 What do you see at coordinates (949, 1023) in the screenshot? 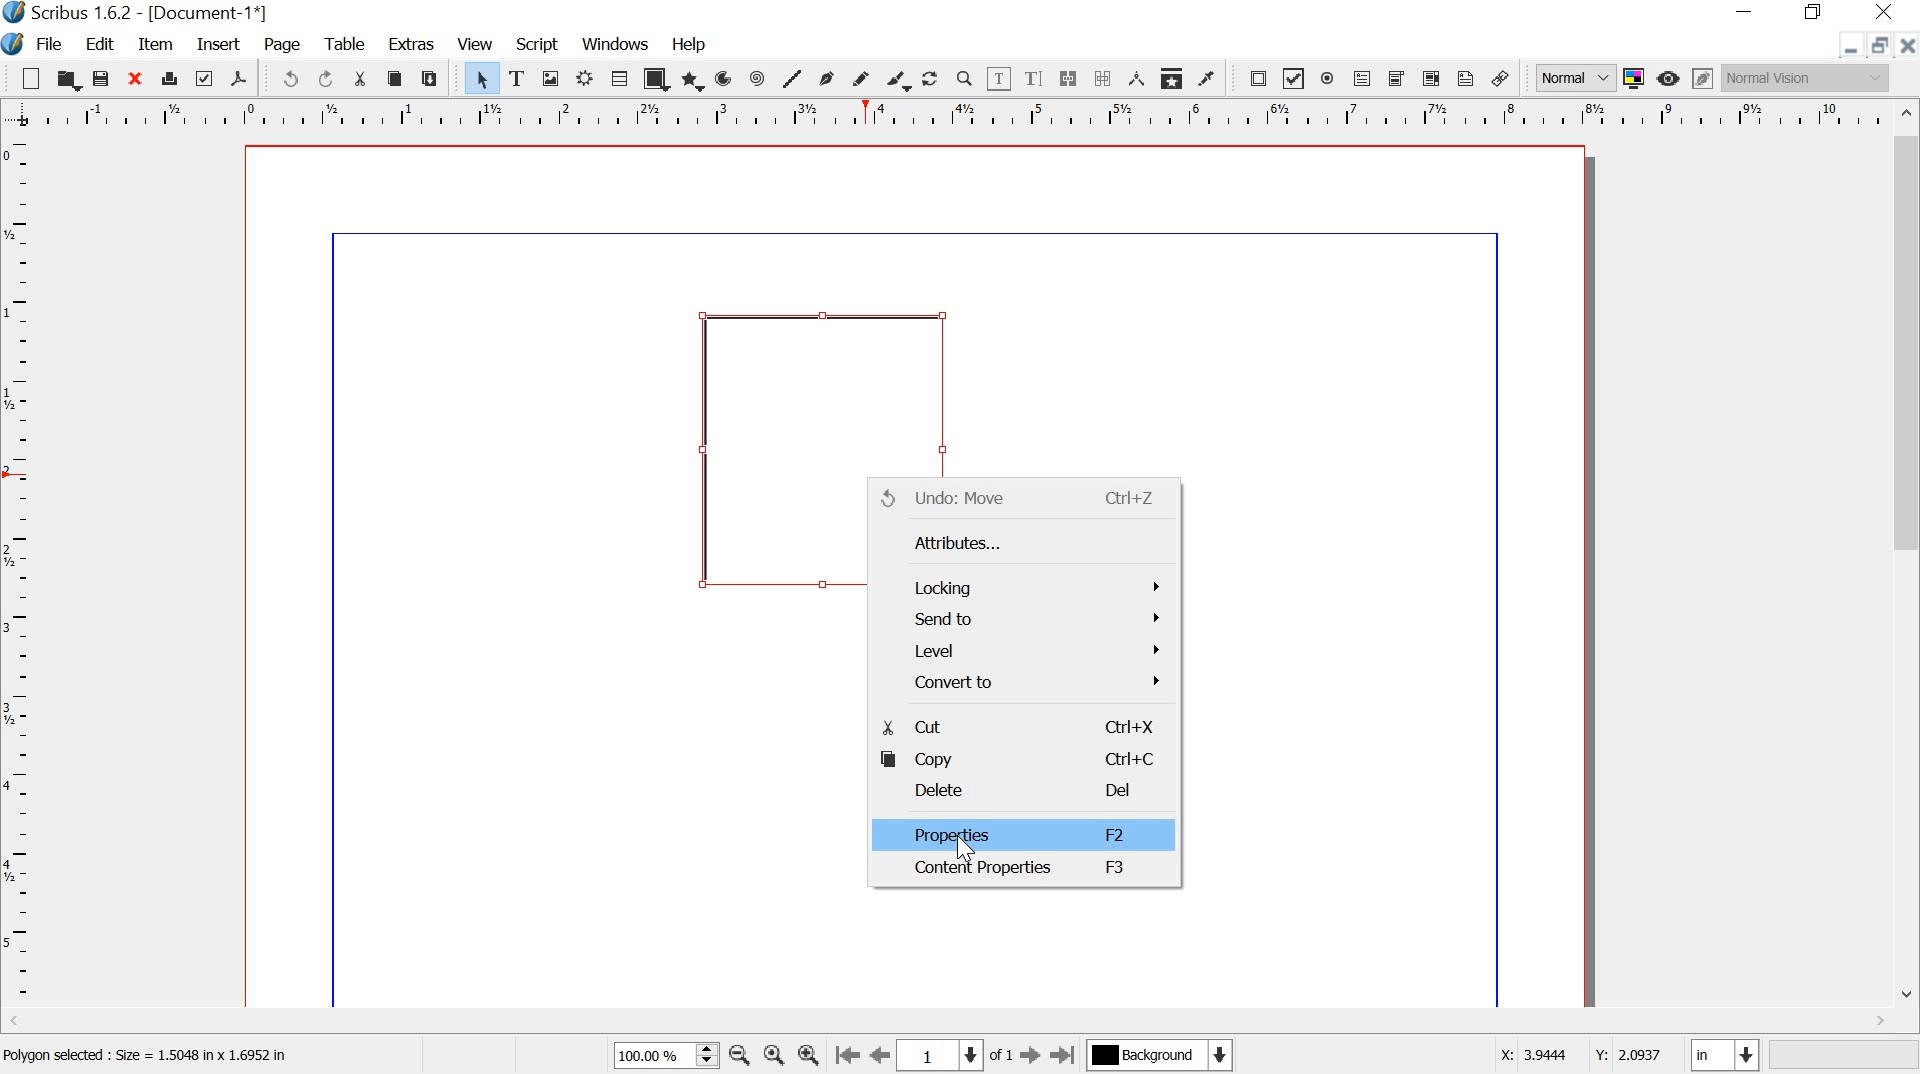
I see `scrollbar` at bounding box center [949, 1023].